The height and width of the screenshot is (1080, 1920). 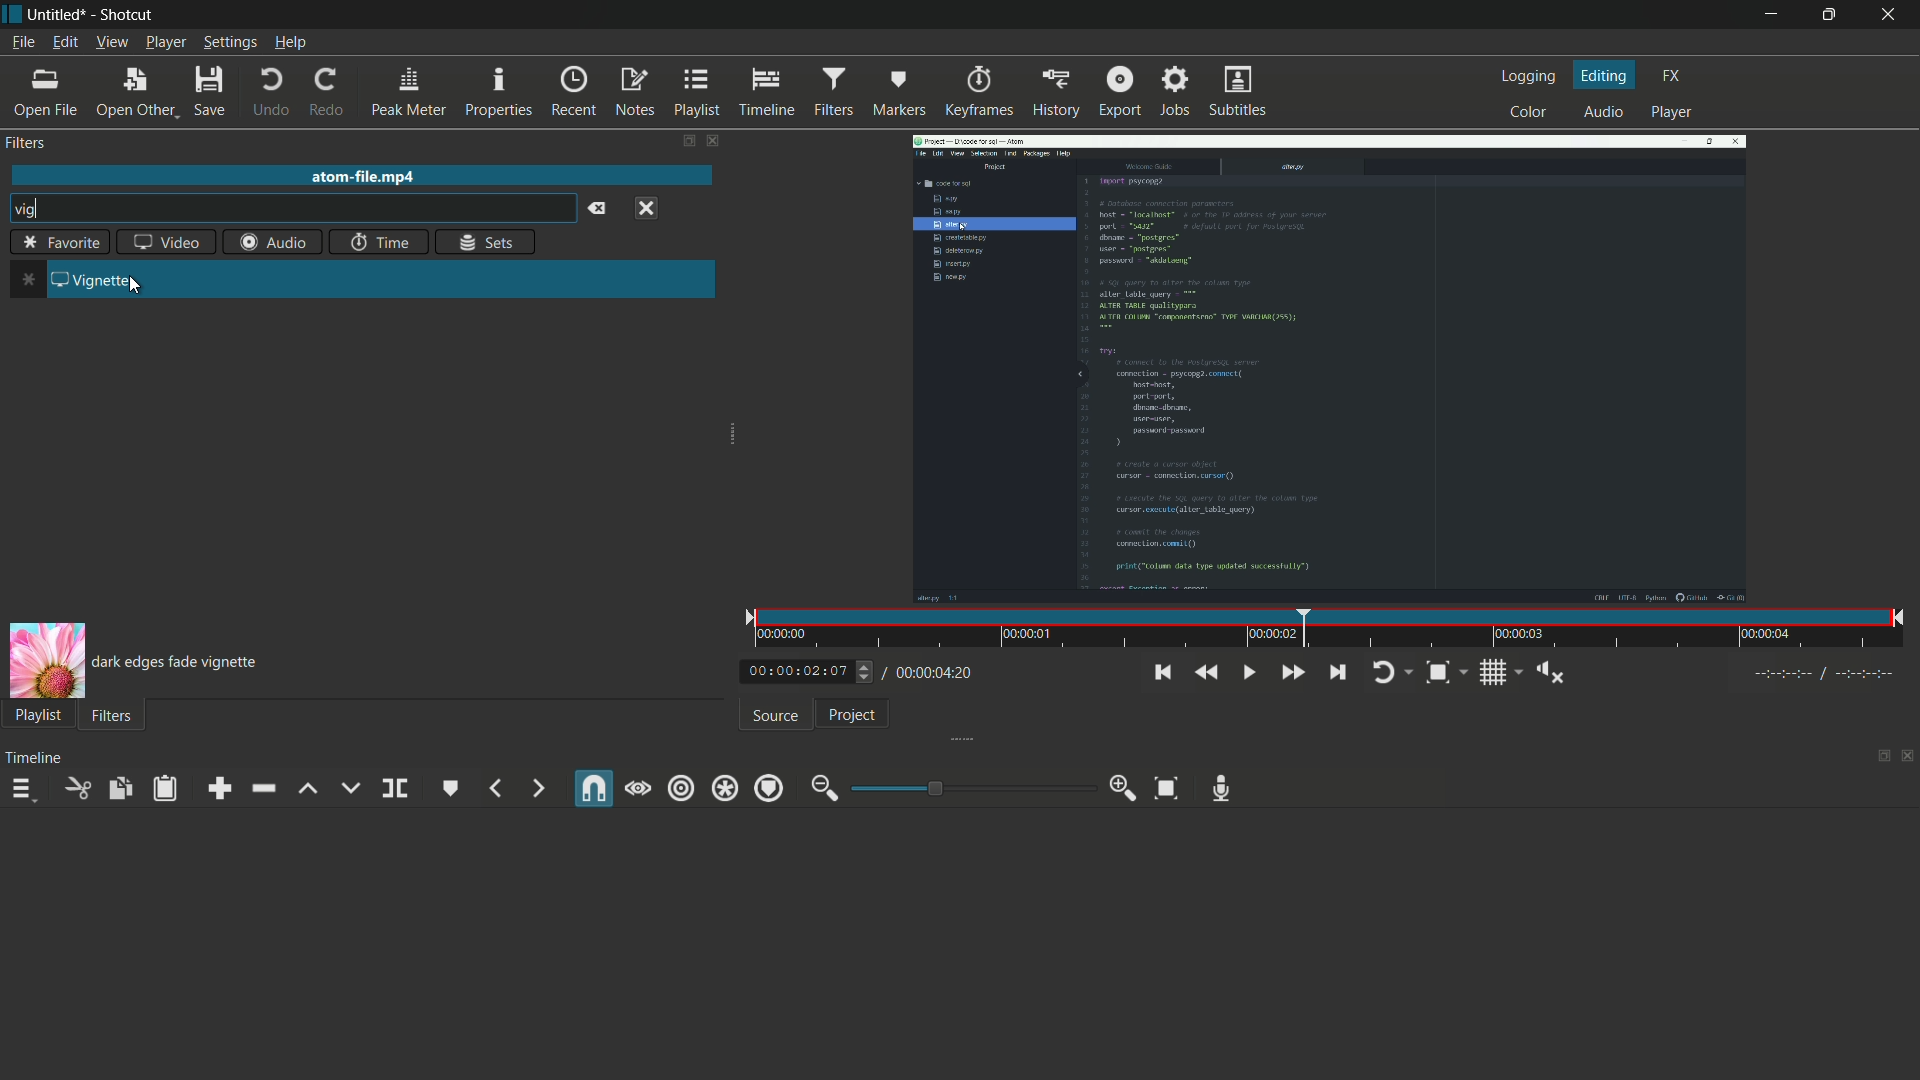 What do you see at coordinates (27, 210) in the screenshot?
I see `vig` at bounding box center [27, 210].